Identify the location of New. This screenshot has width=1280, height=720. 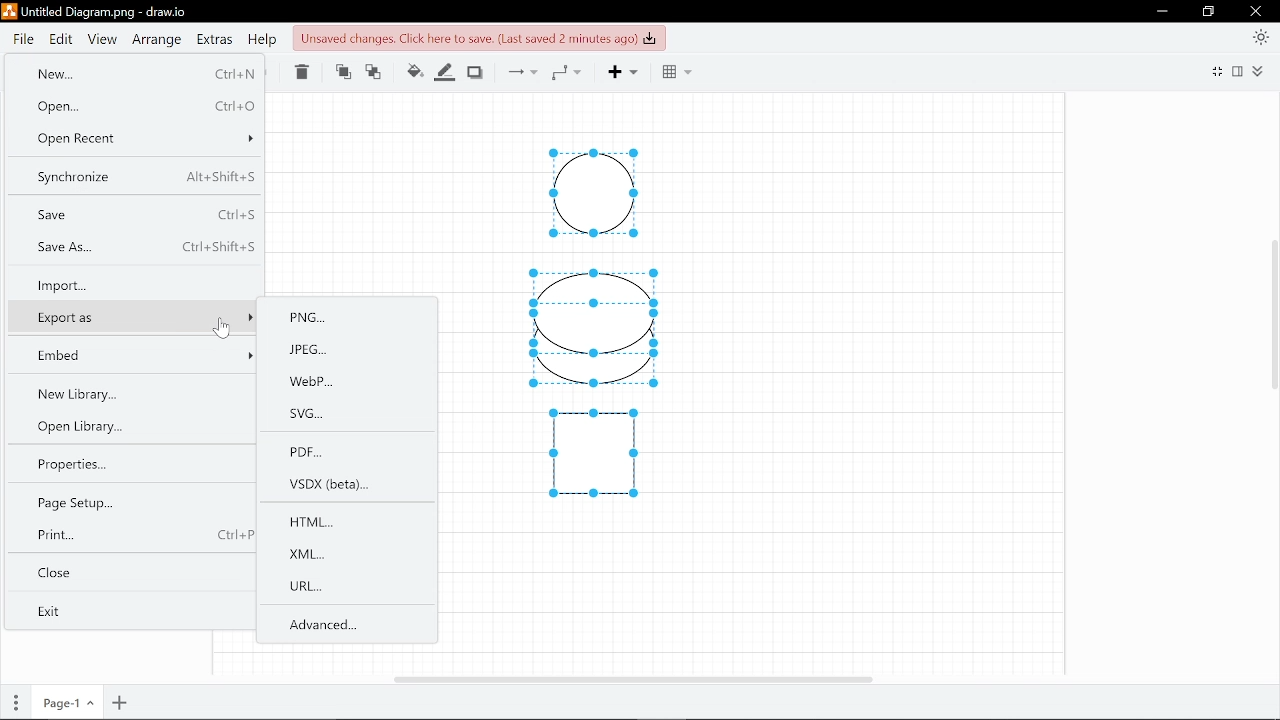
(142, 74).